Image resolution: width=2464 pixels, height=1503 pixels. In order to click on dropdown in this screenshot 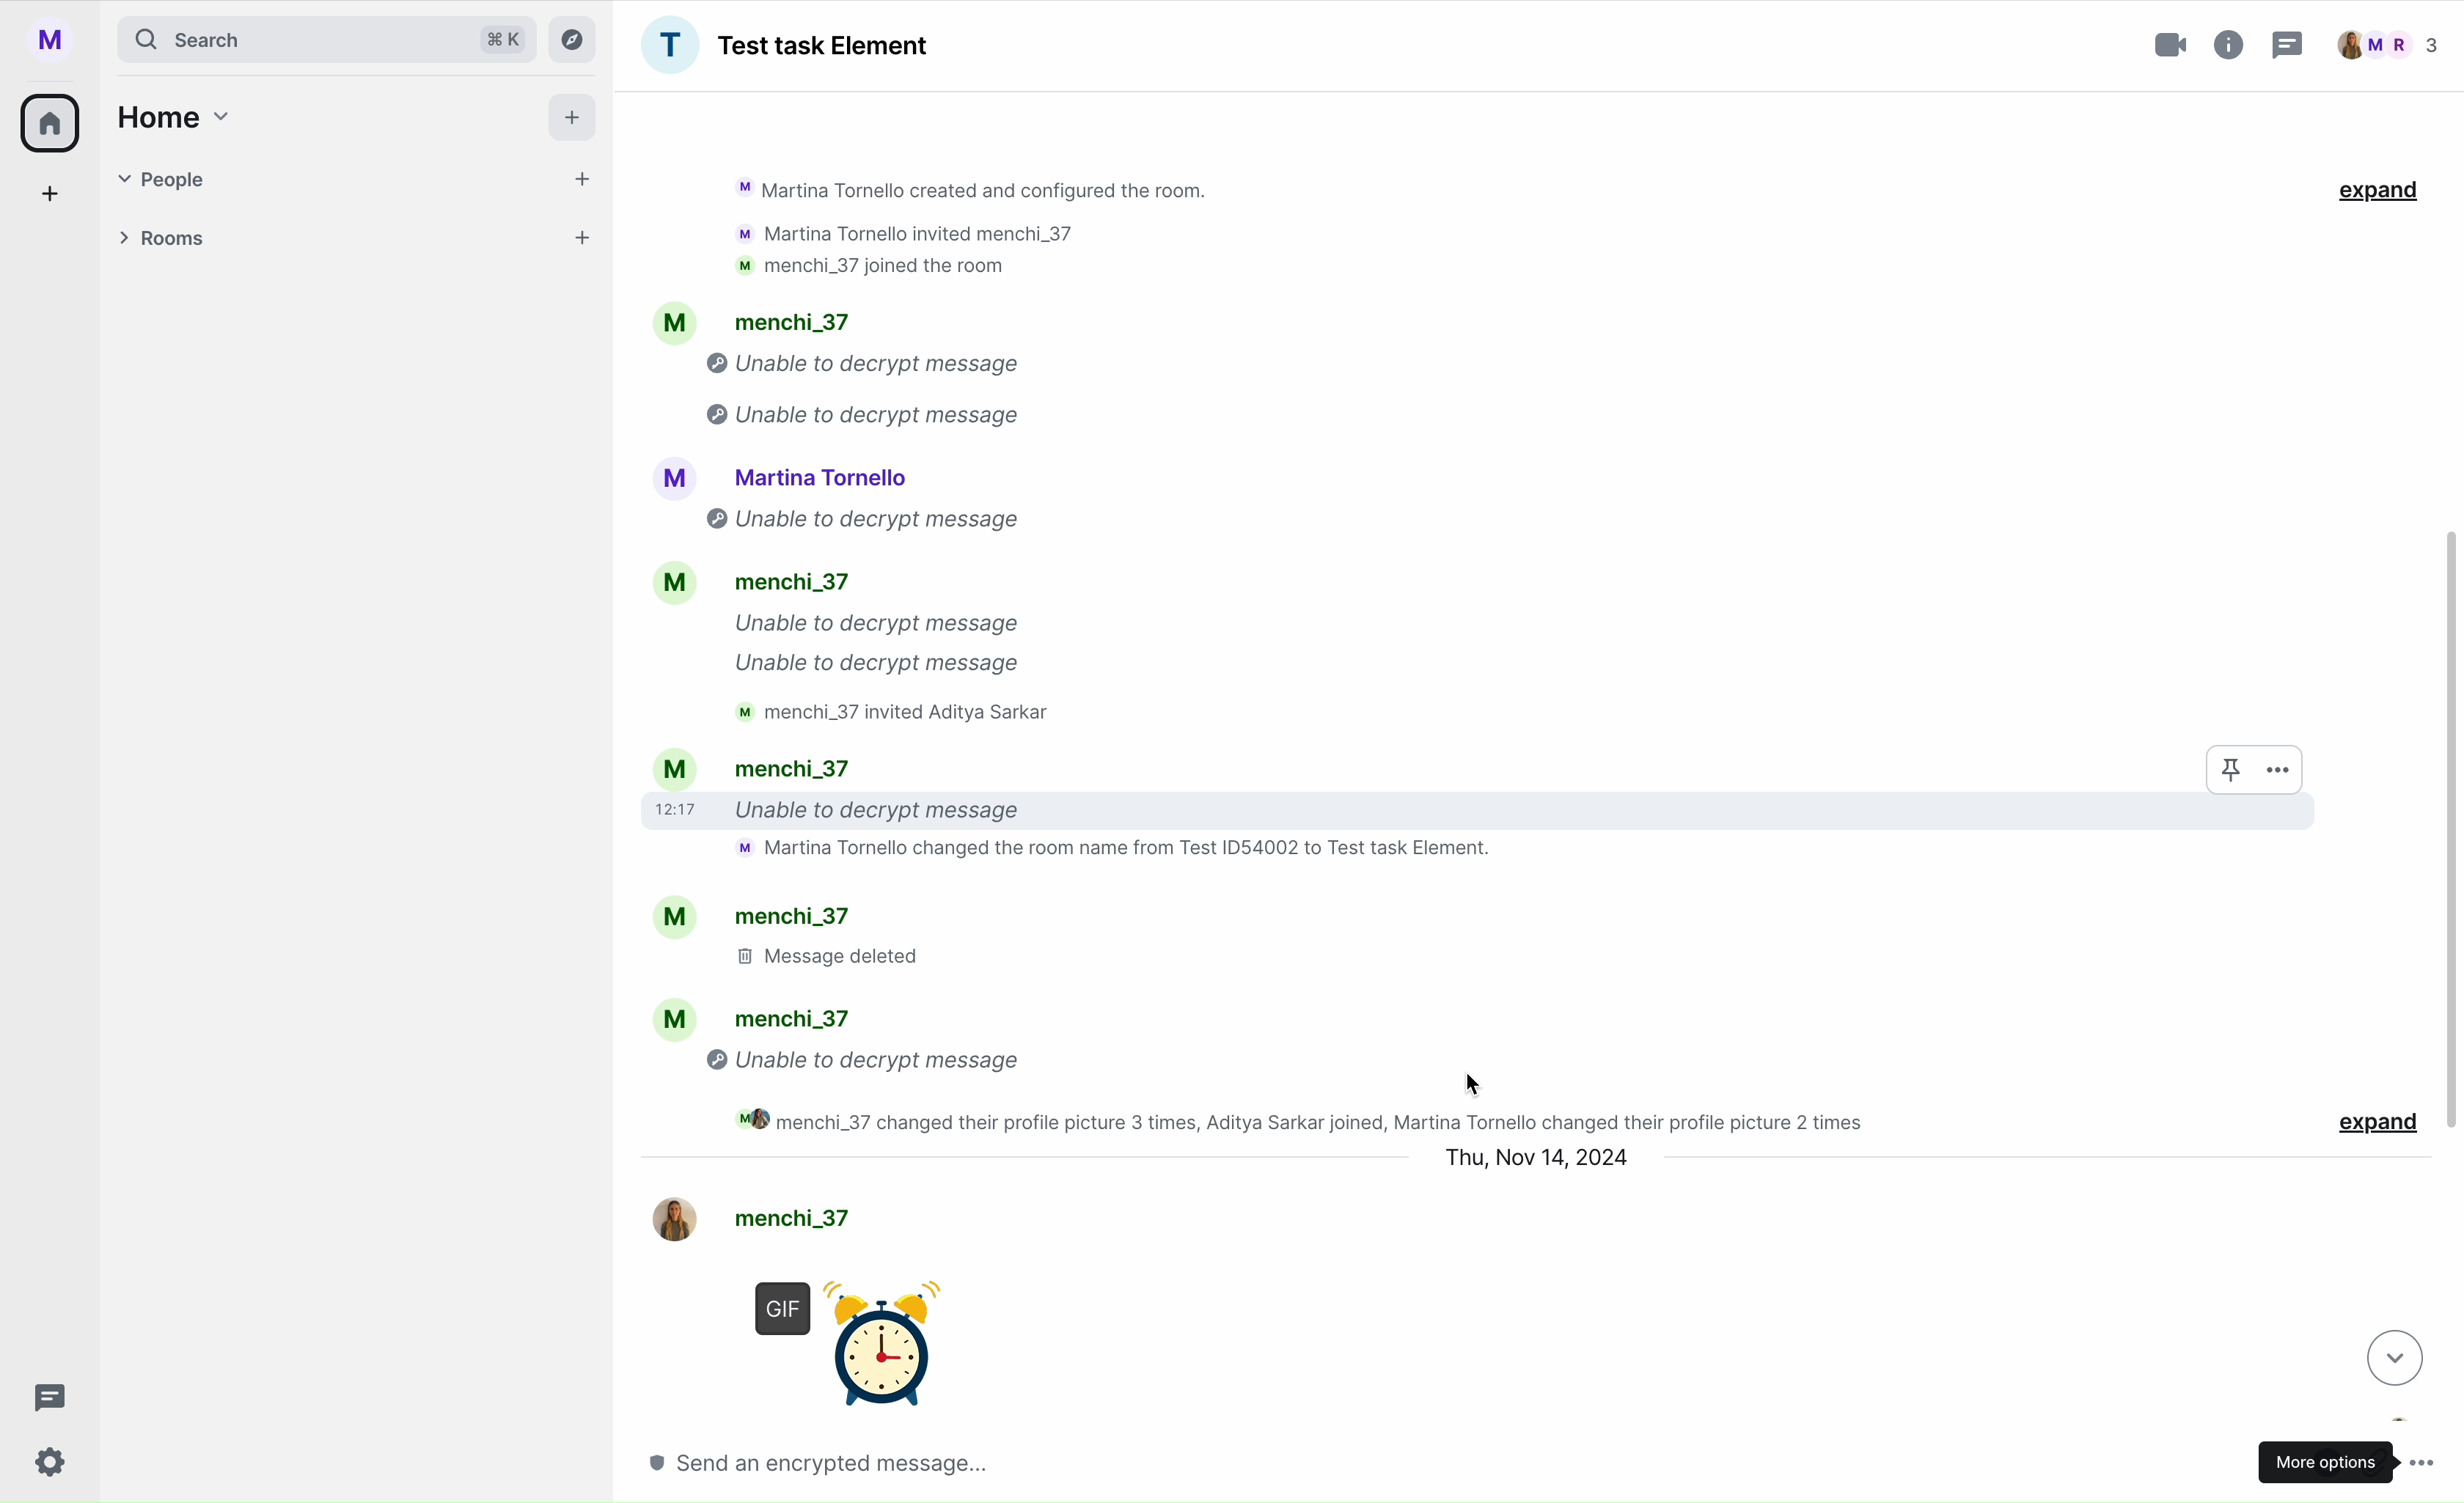, I will do `click(2390, 1356)`.